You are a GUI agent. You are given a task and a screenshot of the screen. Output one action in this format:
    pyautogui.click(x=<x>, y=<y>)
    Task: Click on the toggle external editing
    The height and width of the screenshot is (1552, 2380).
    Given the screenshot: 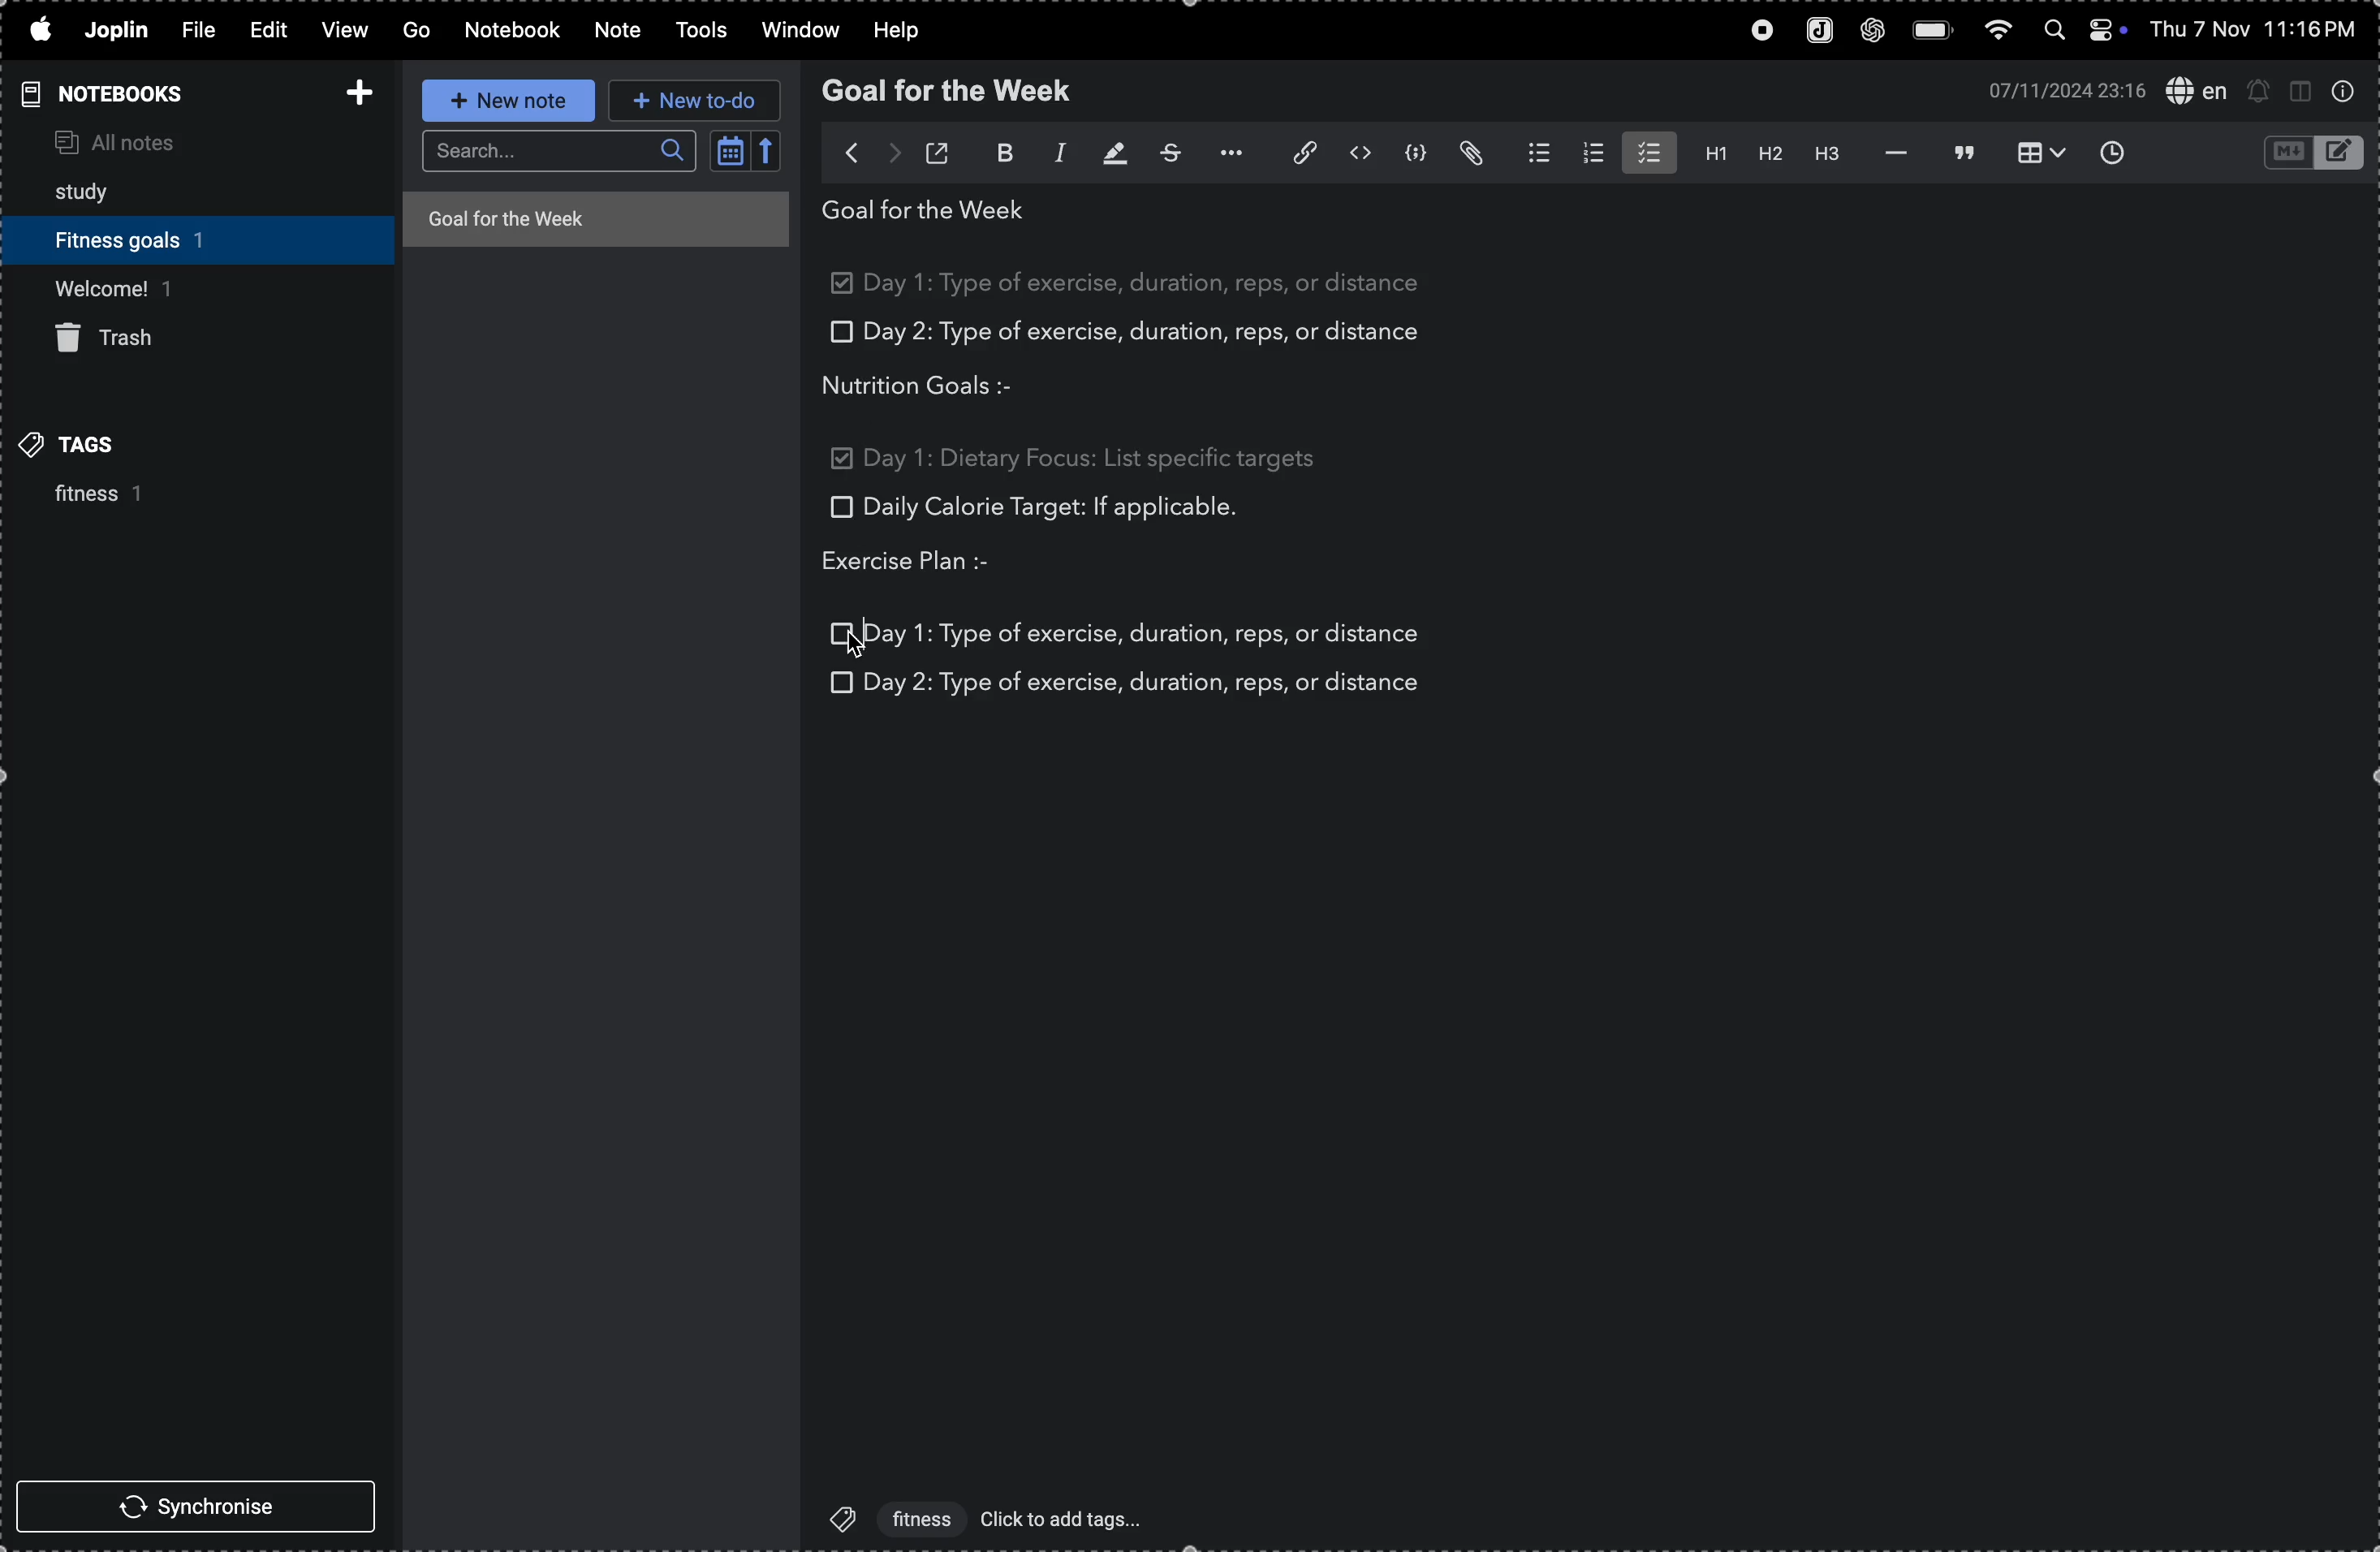 What is the action you would take?
    pyautogui.click(x=942, y=150)
    